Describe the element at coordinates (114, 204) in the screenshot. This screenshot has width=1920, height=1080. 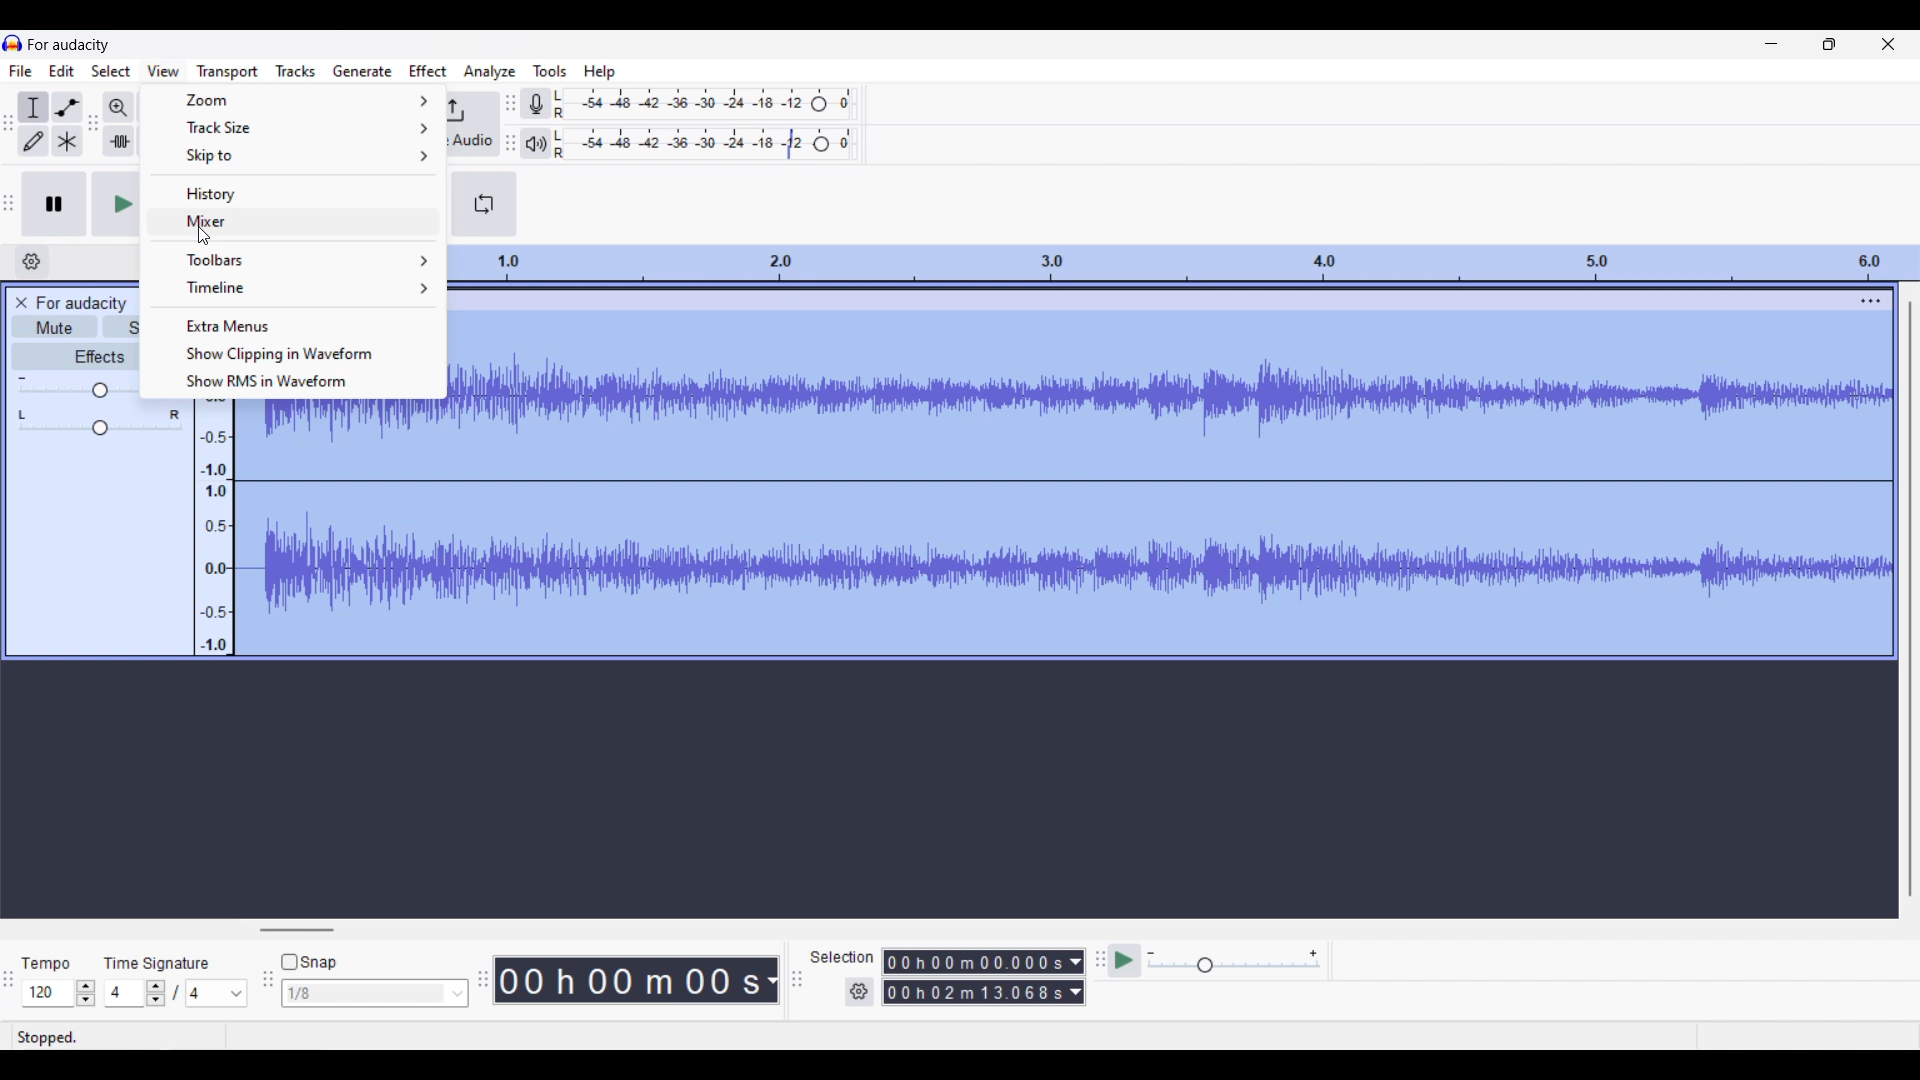
I see `Play/Play once` at that location.